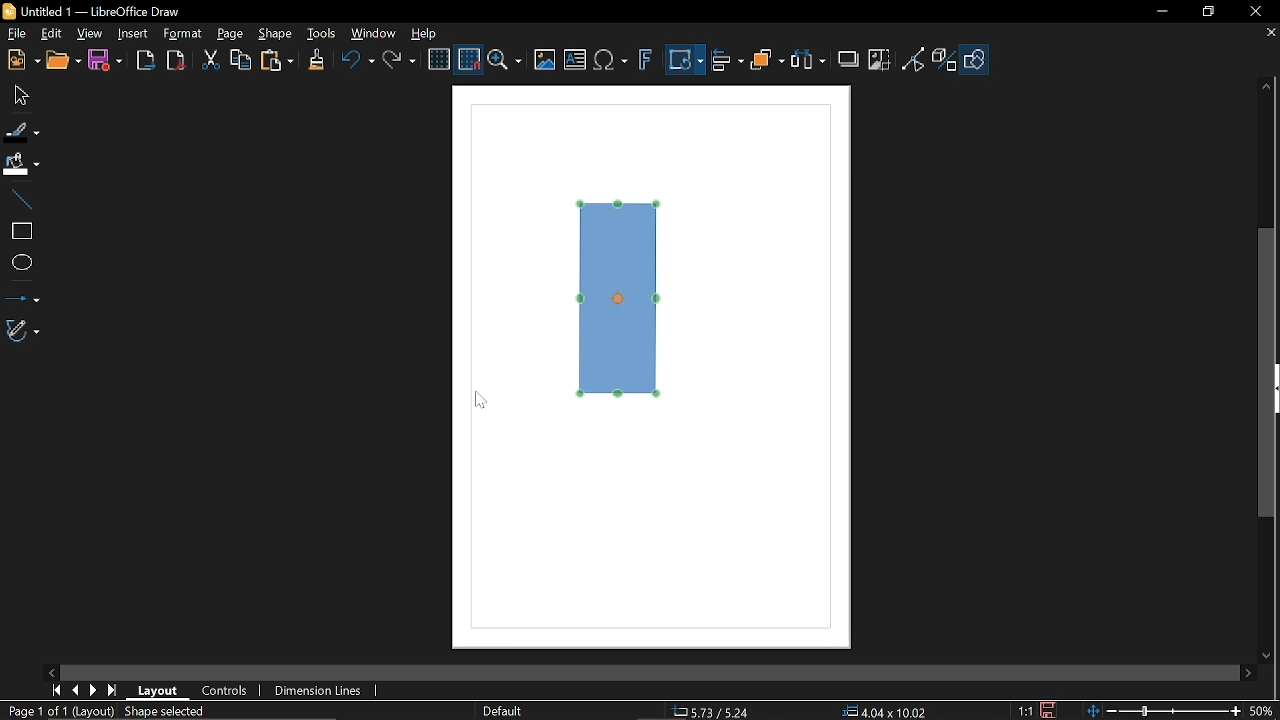 The height and width of the screenshot is (720, 1280). Describe the element at coordinates (239, 63) in the screenshot. I see `Copy` at that location.